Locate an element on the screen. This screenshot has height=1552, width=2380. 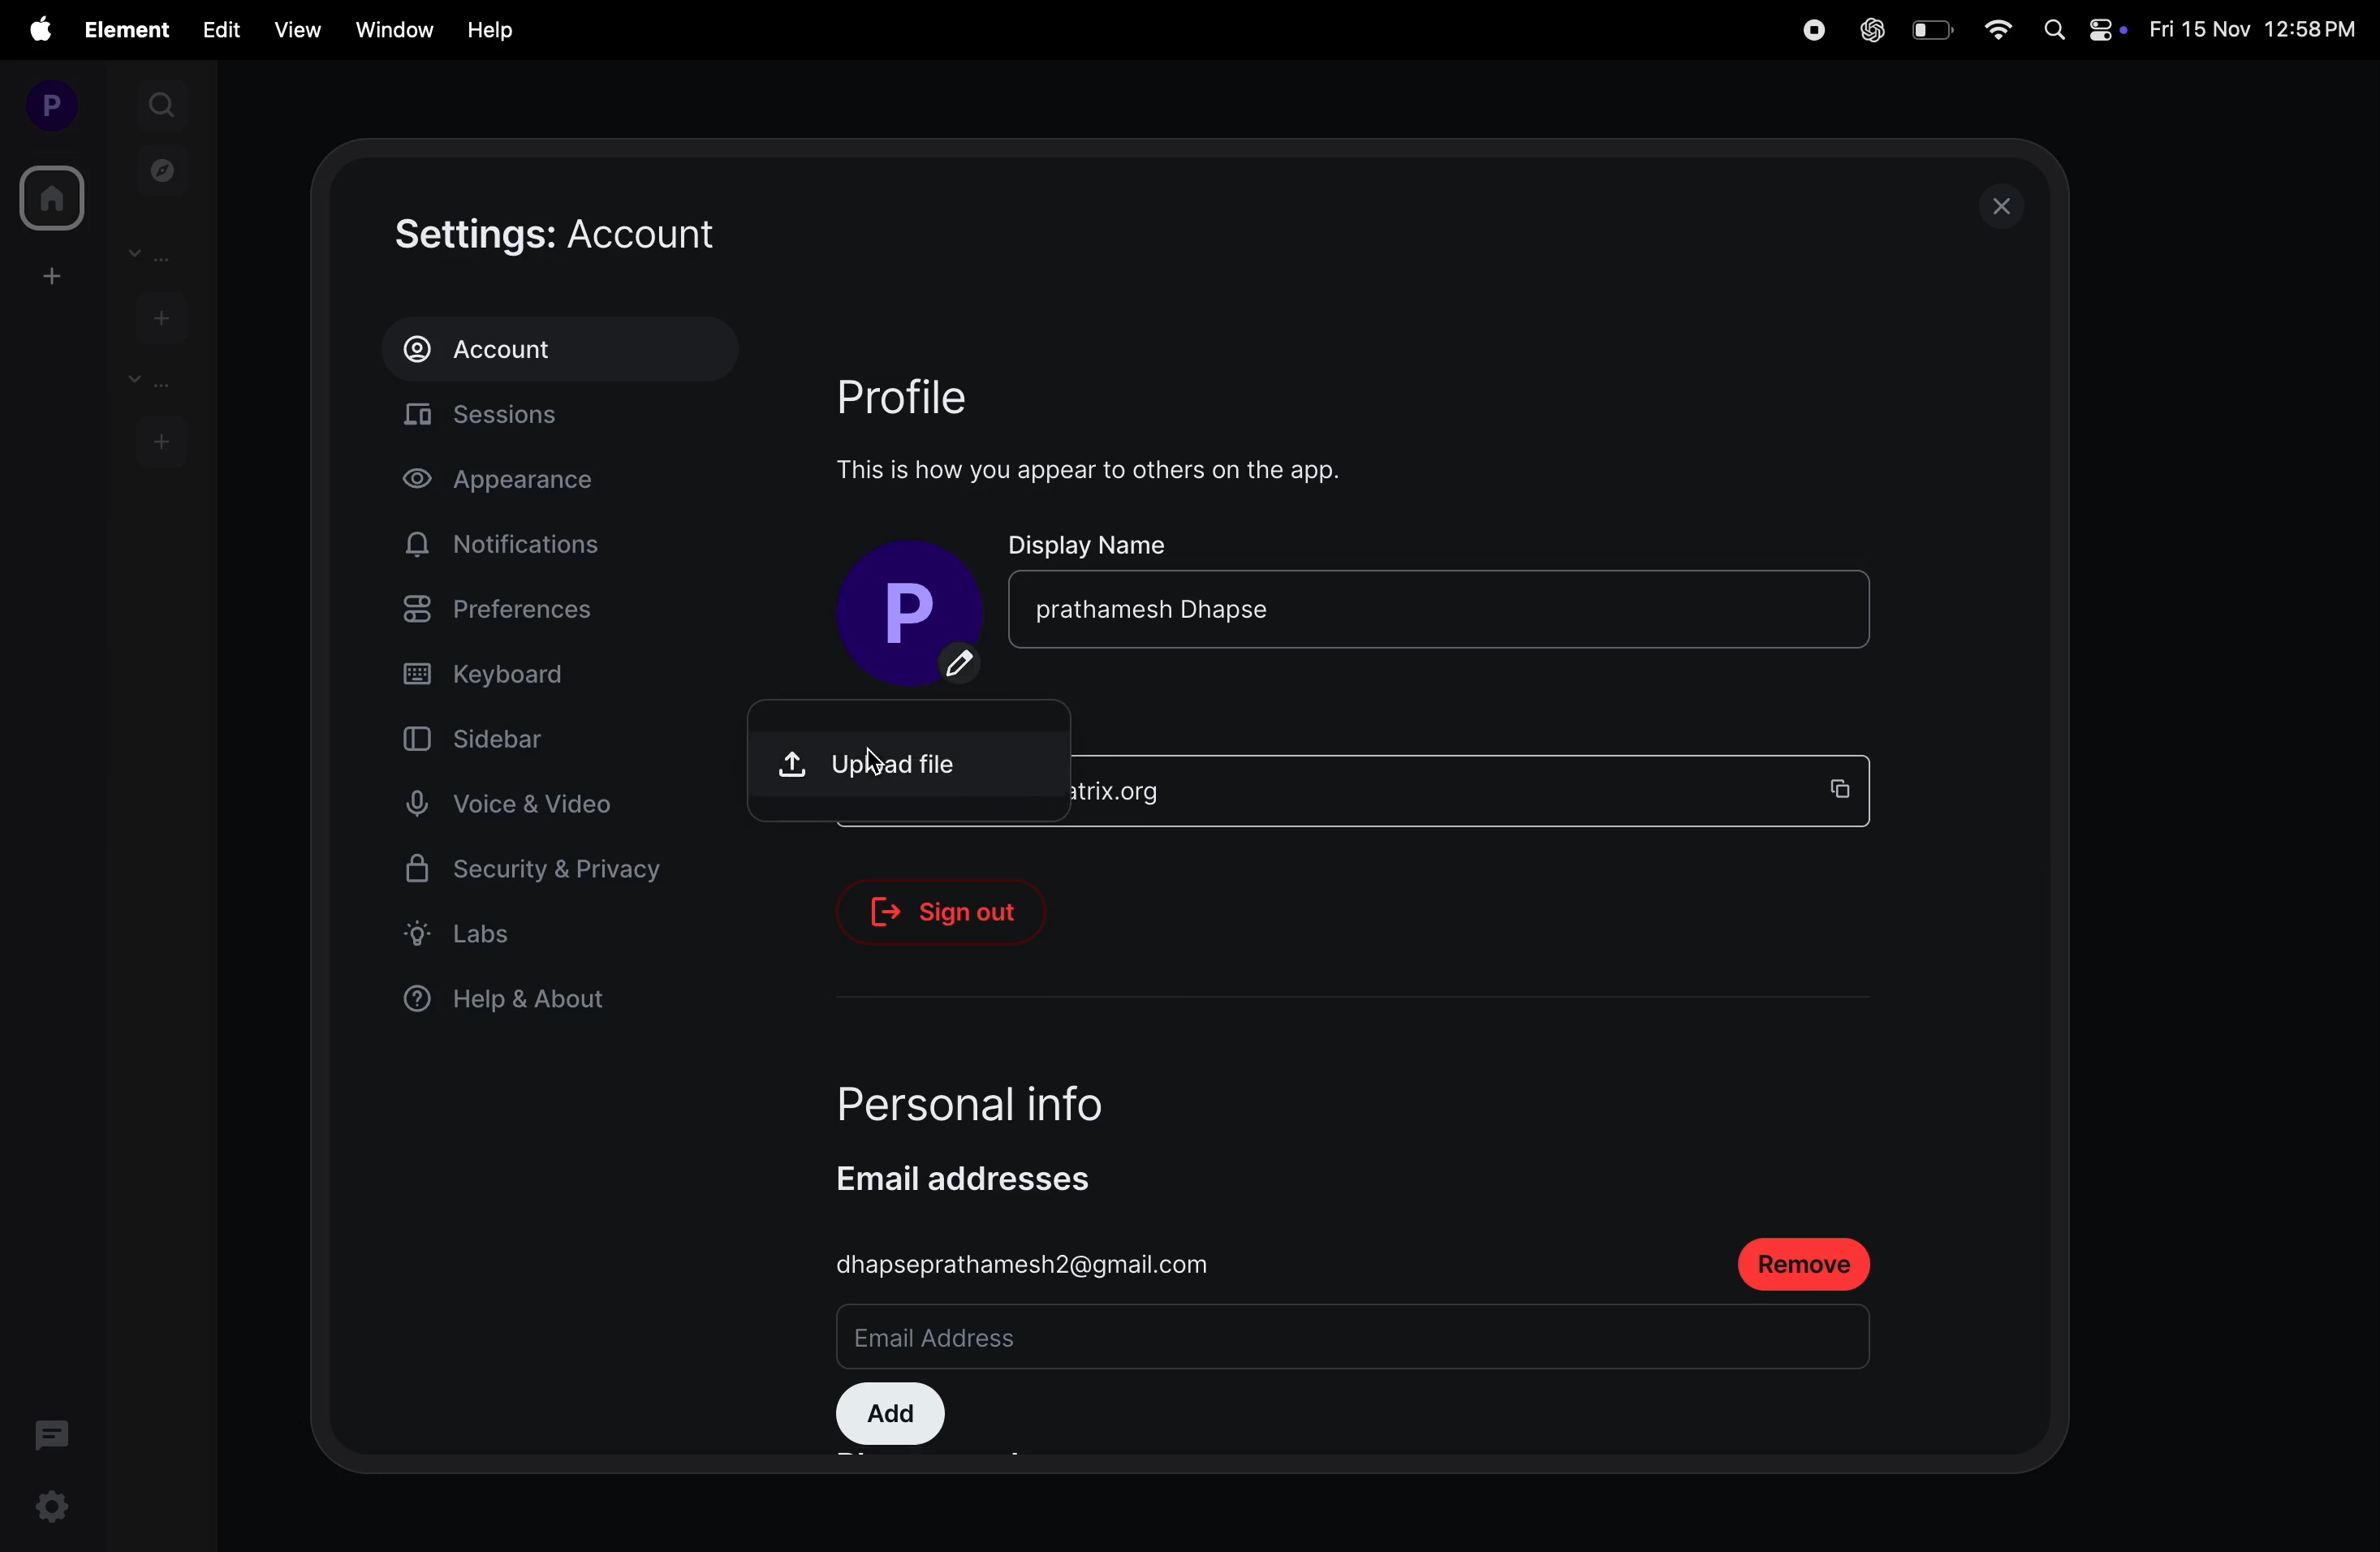
this is how you appear on other app is located at coordinates (1109, 470).